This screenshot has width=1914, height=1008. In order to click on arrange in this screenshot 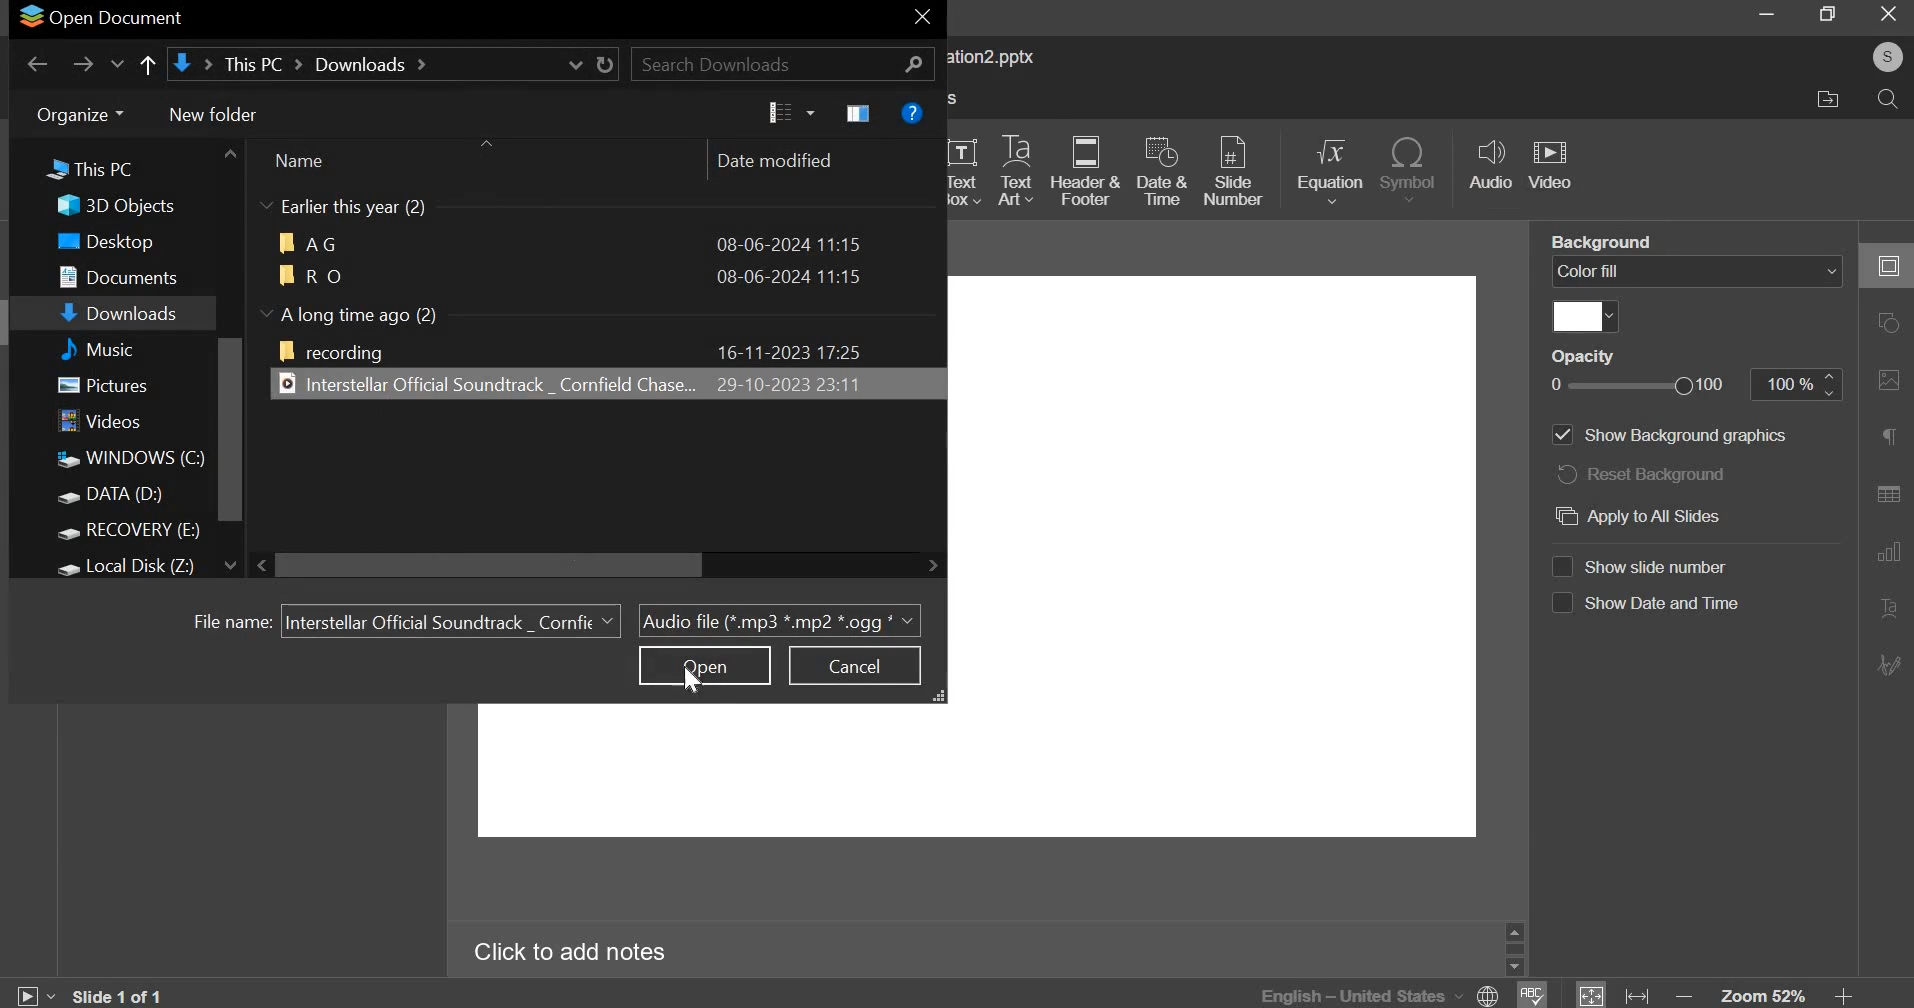, I will do `click(485, 143)`.